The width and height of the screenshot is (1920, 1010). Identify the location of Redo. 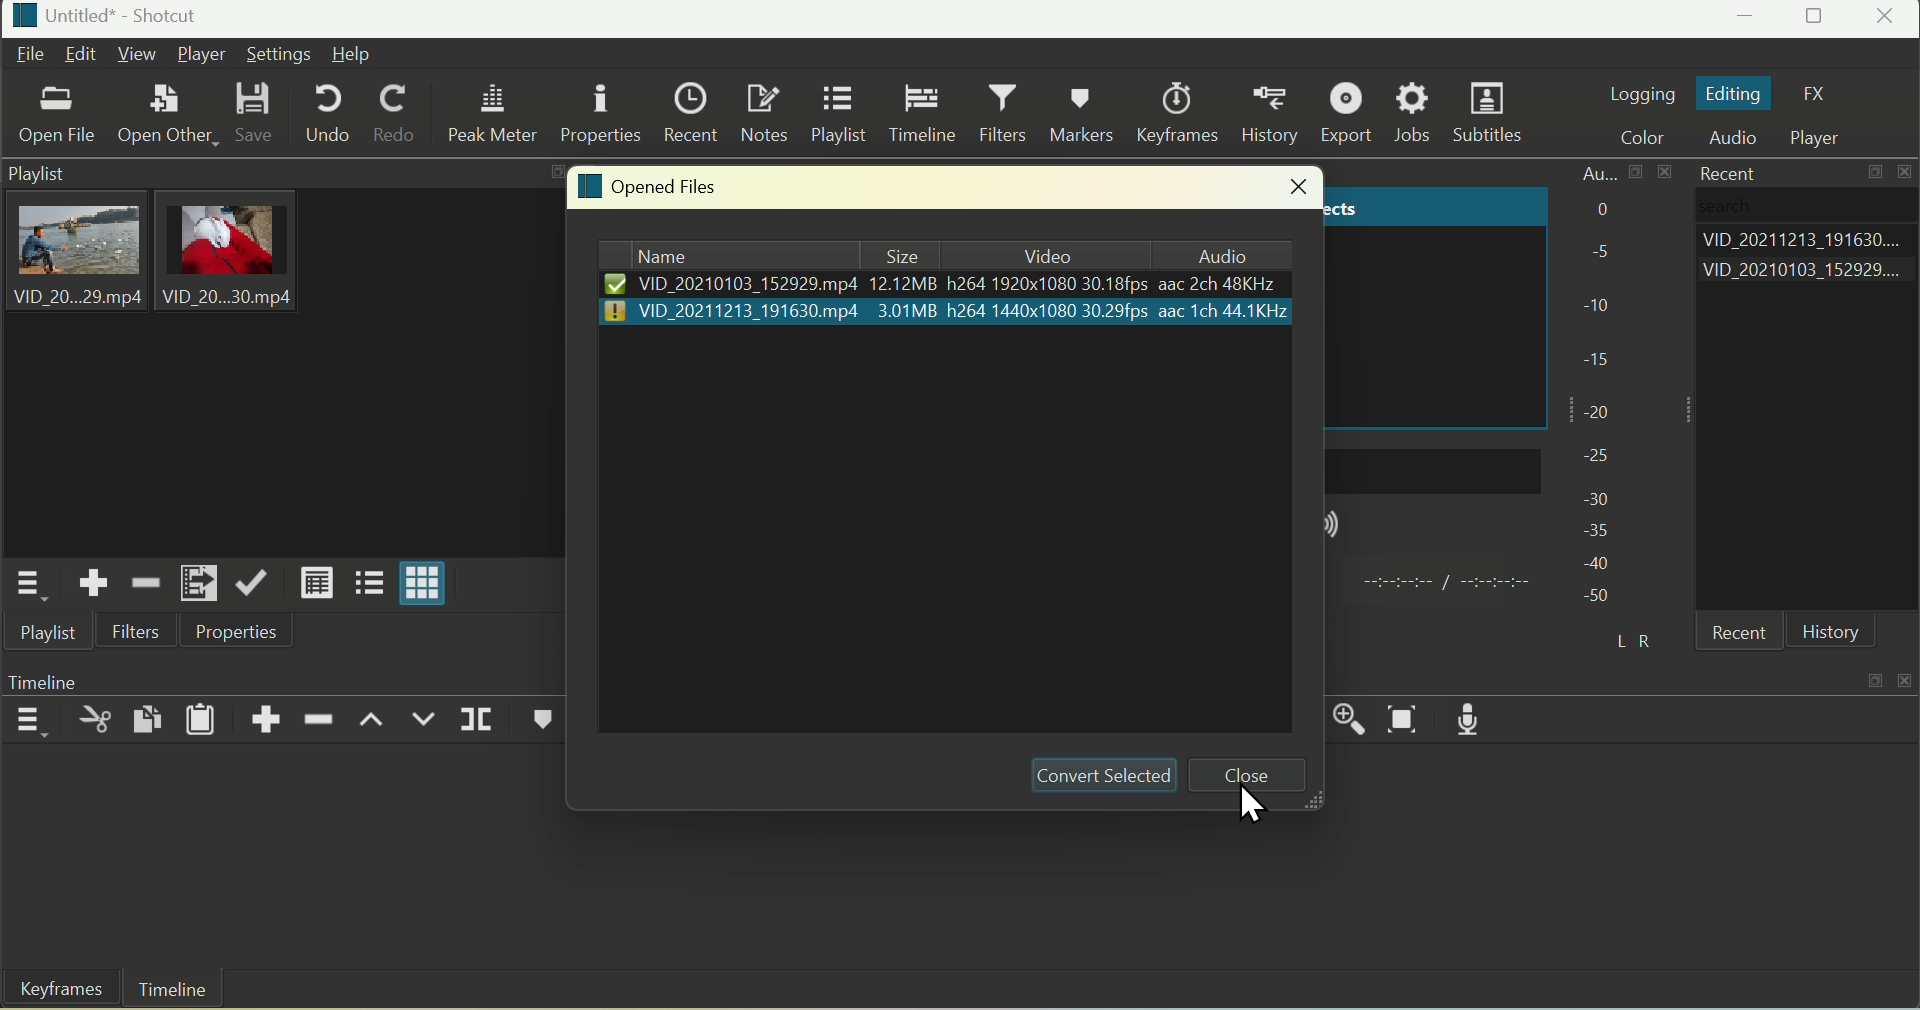
(395, 115).